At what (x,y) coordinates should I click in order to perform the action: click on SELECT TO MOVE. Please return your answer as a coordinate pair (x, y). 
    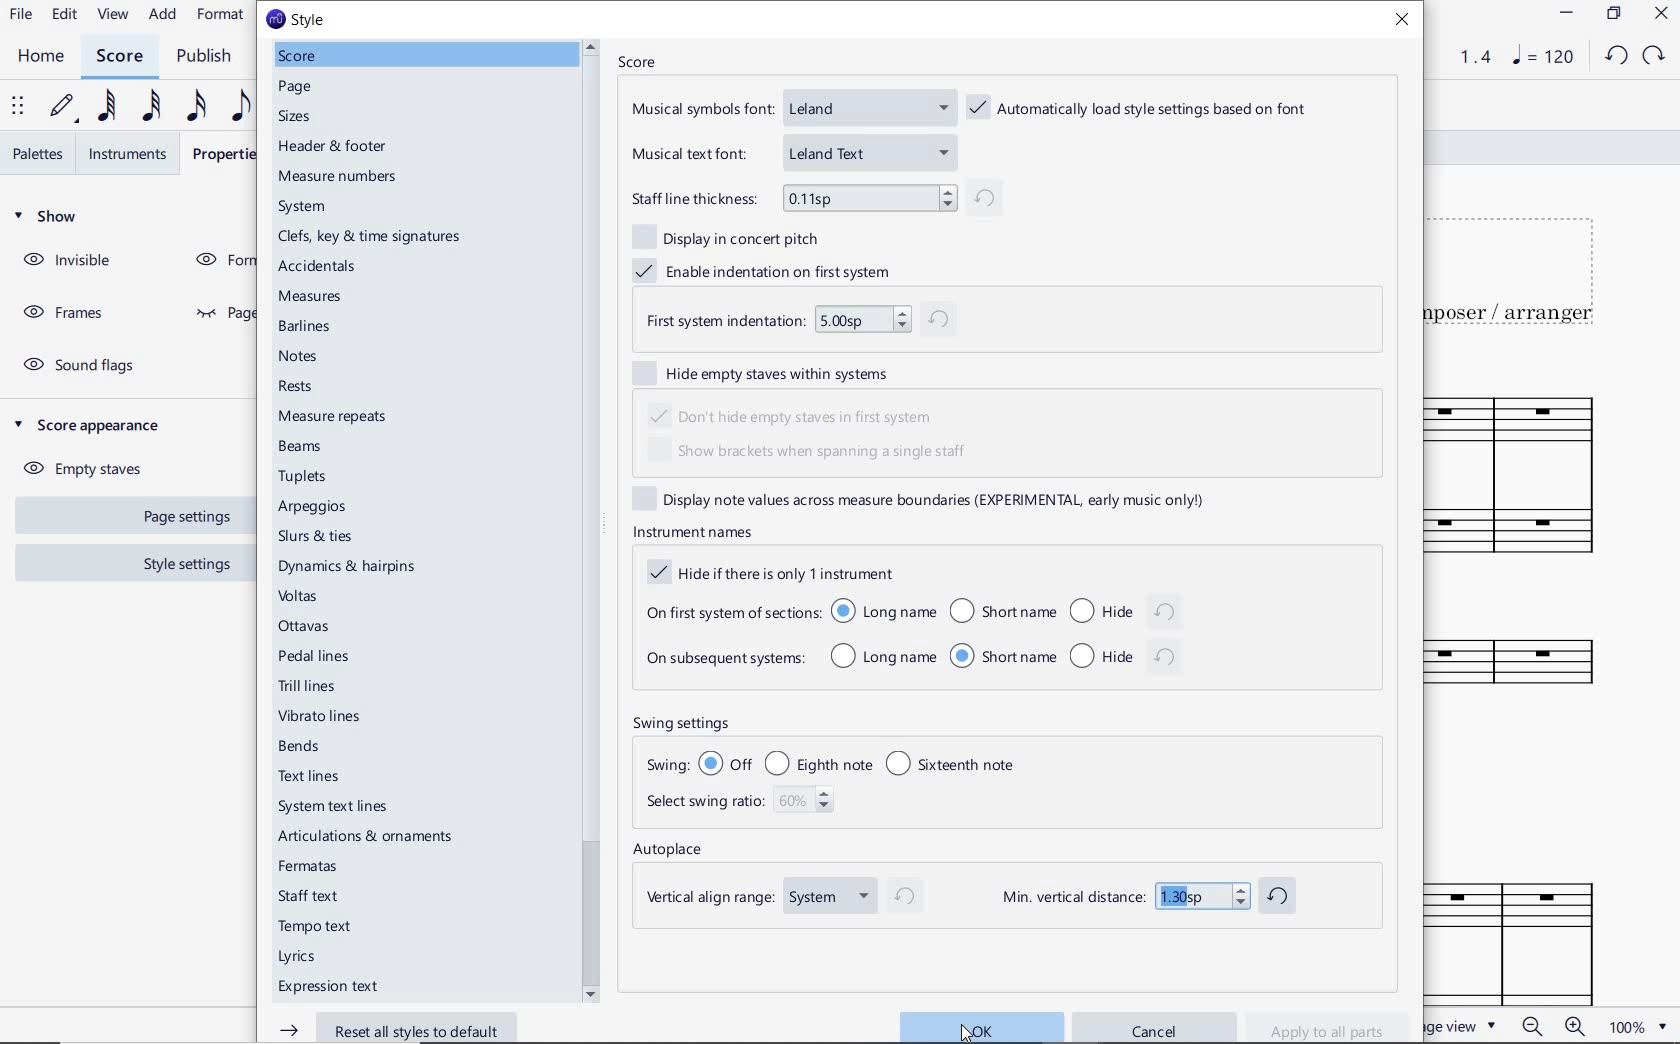
    Looking at the image, I should click on (22, 105).